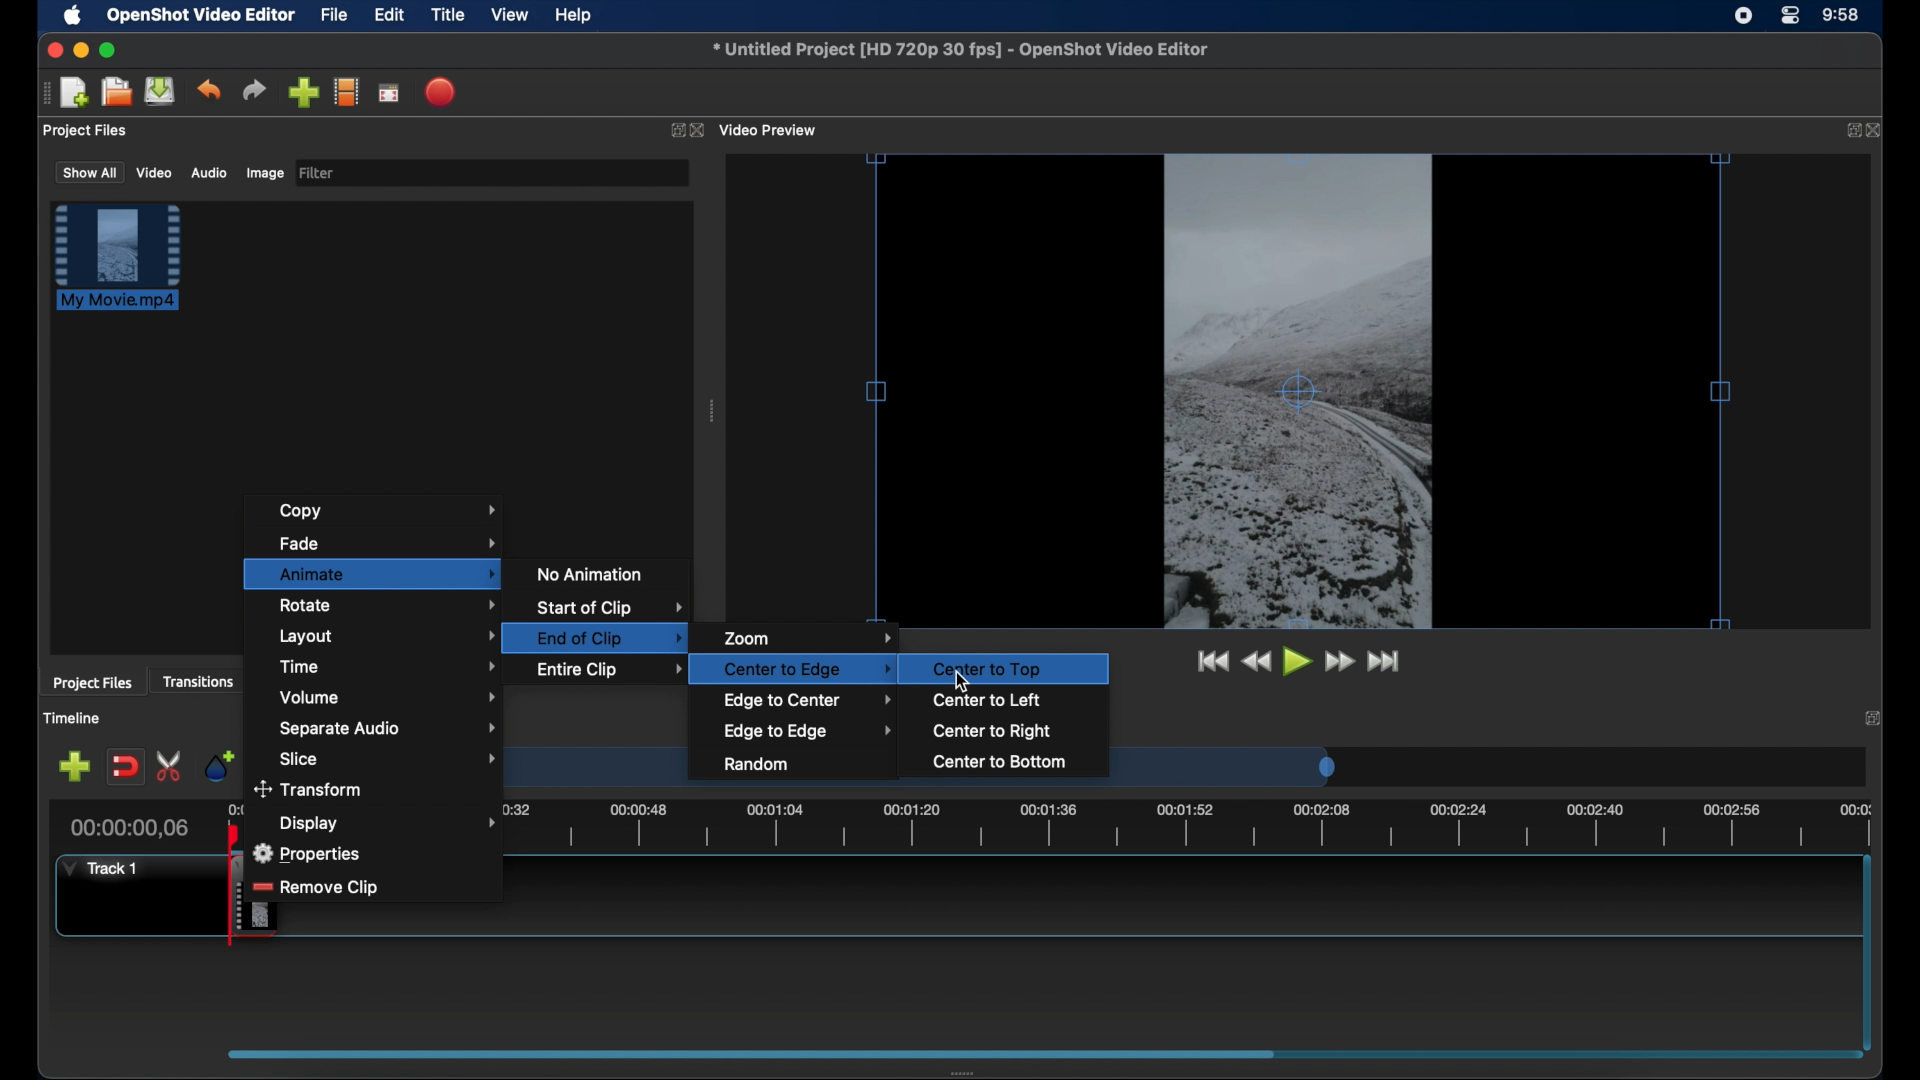 This screenshot has height=1080, width=1920. I want to click on properties, so click(311, 850).